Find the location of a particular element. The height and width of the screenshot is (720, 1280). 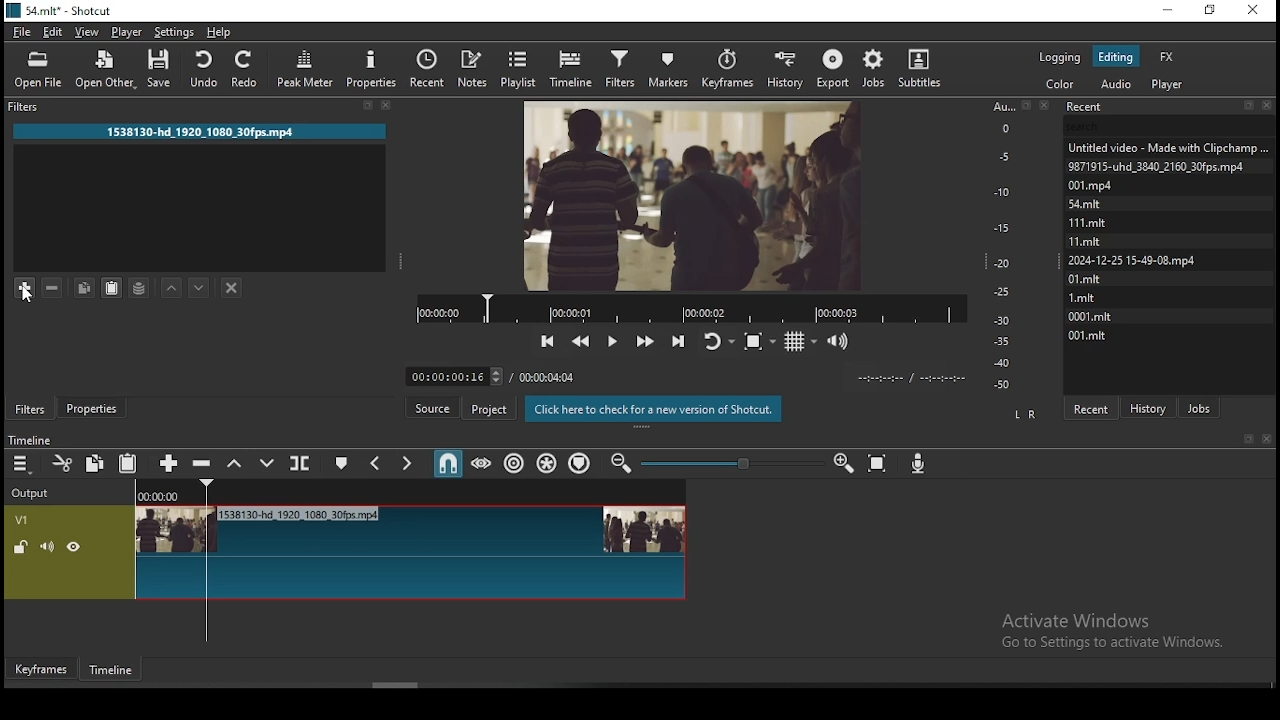

cut is located at coordinates (65, 463).